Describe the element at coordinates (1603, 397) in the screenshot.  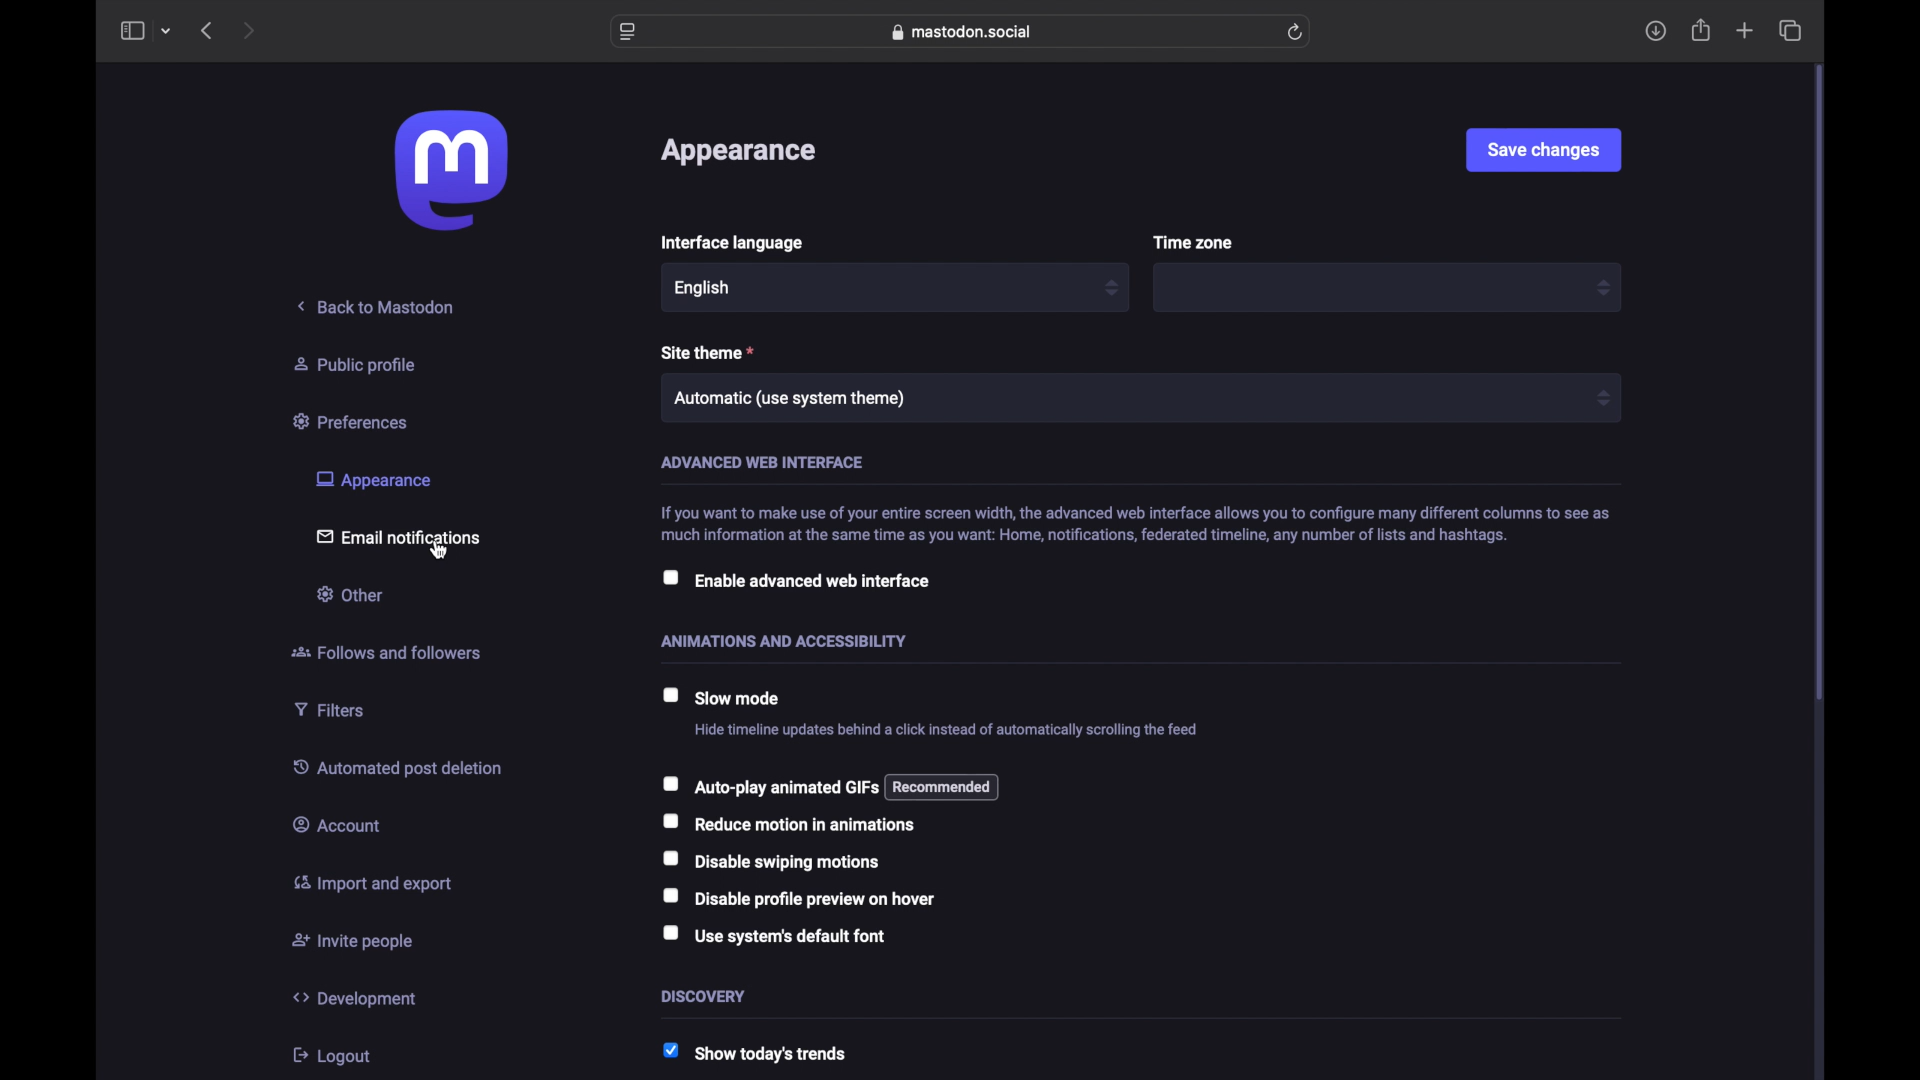
I see `dropdown` at that location.